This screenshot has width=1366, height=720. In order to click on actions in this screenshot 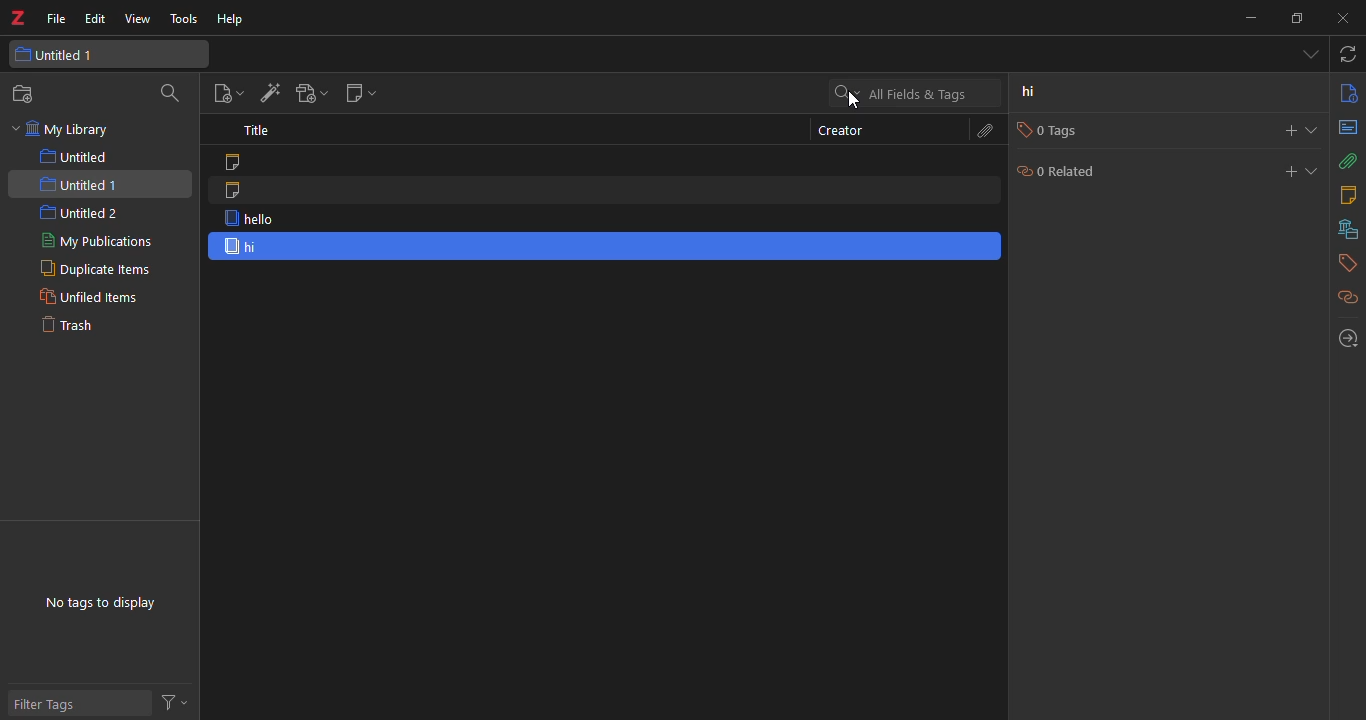, I will do `click(173, 699)`.